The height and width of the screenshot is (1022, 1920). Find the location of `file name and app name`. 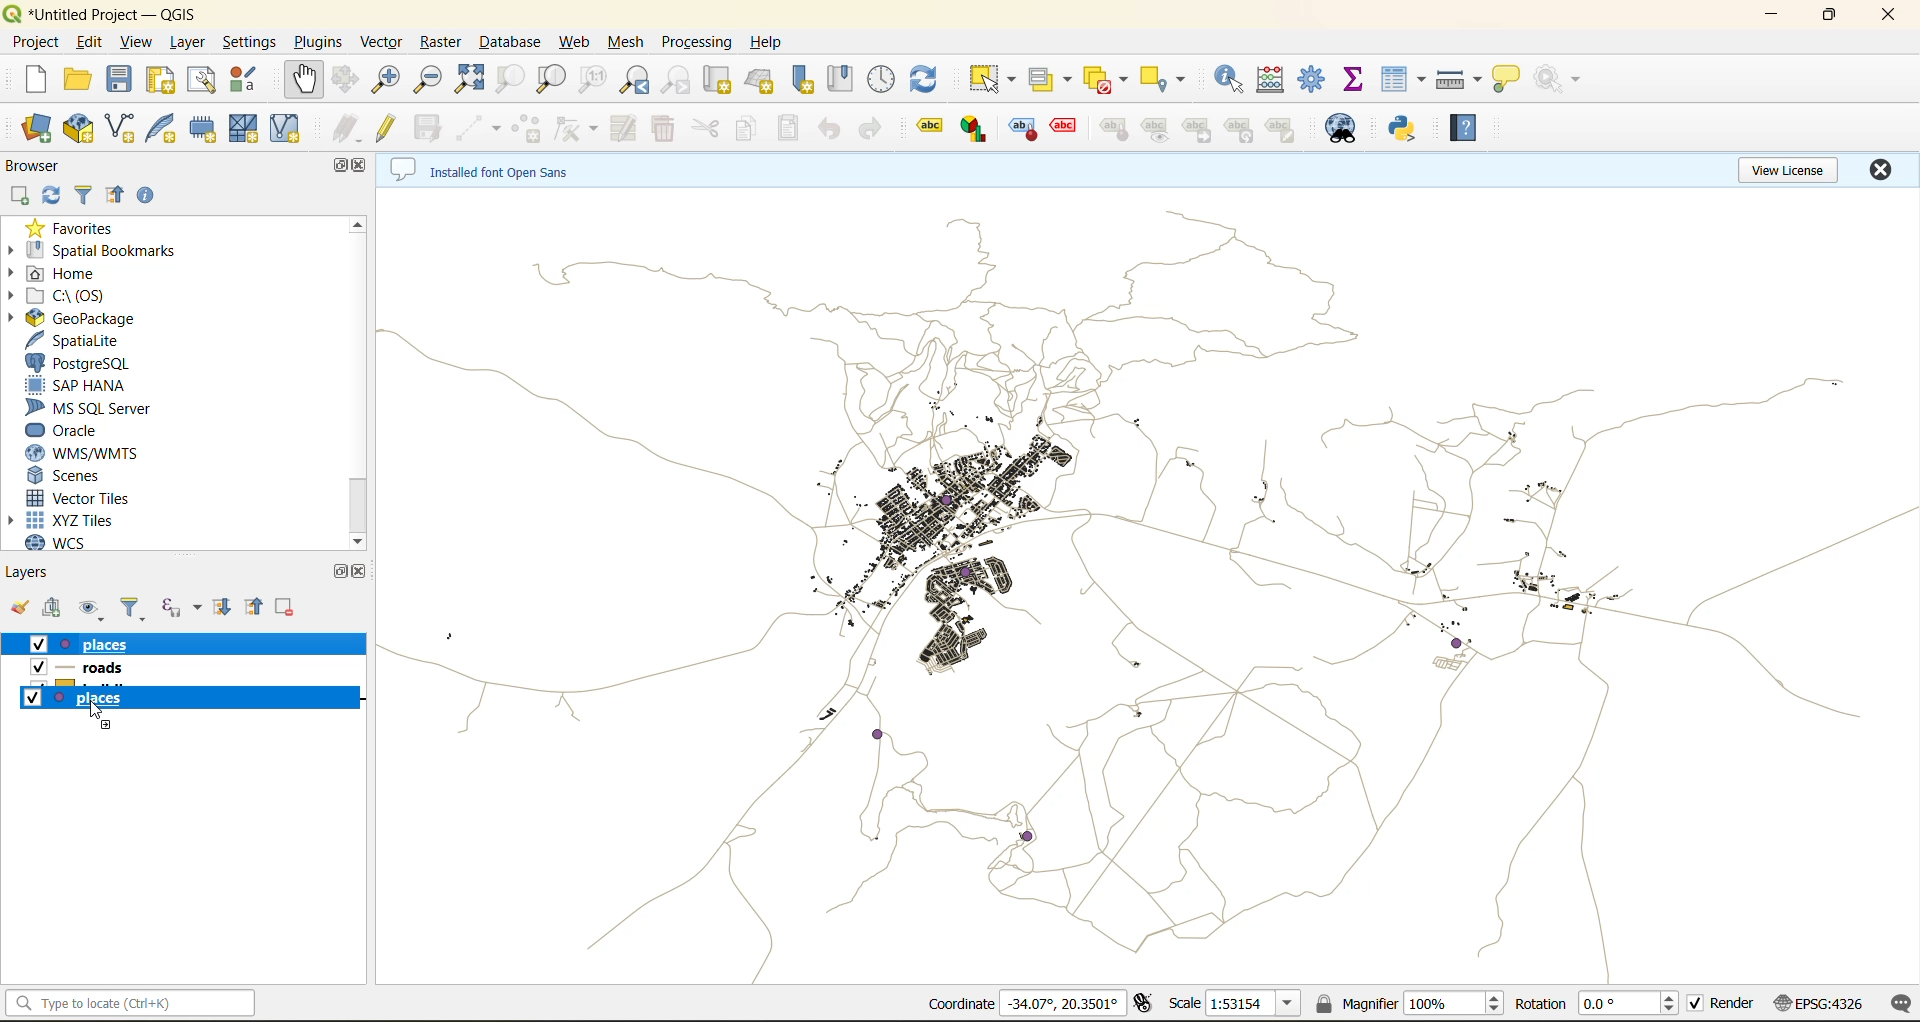

file name and app name is located at coordinates (112, 12).